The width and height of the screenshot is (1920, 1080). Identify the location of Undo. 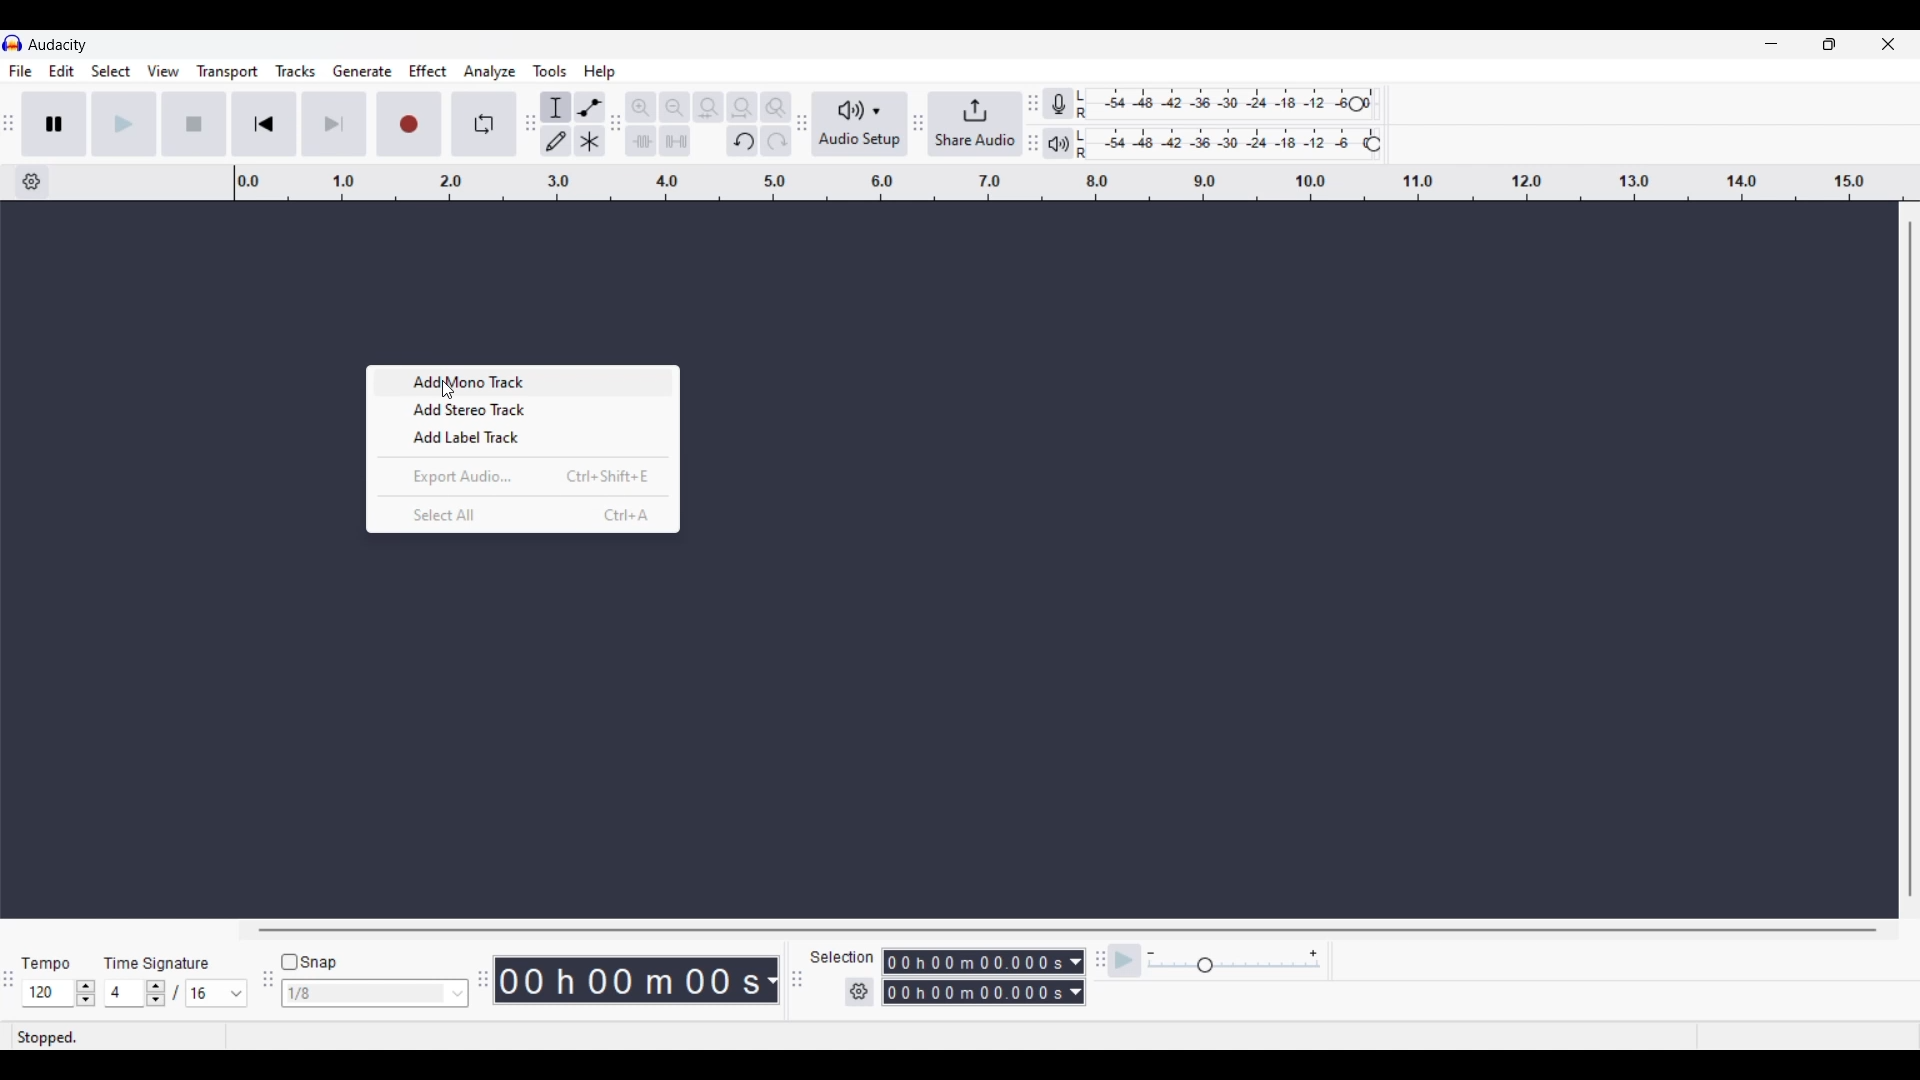
(742, 141).